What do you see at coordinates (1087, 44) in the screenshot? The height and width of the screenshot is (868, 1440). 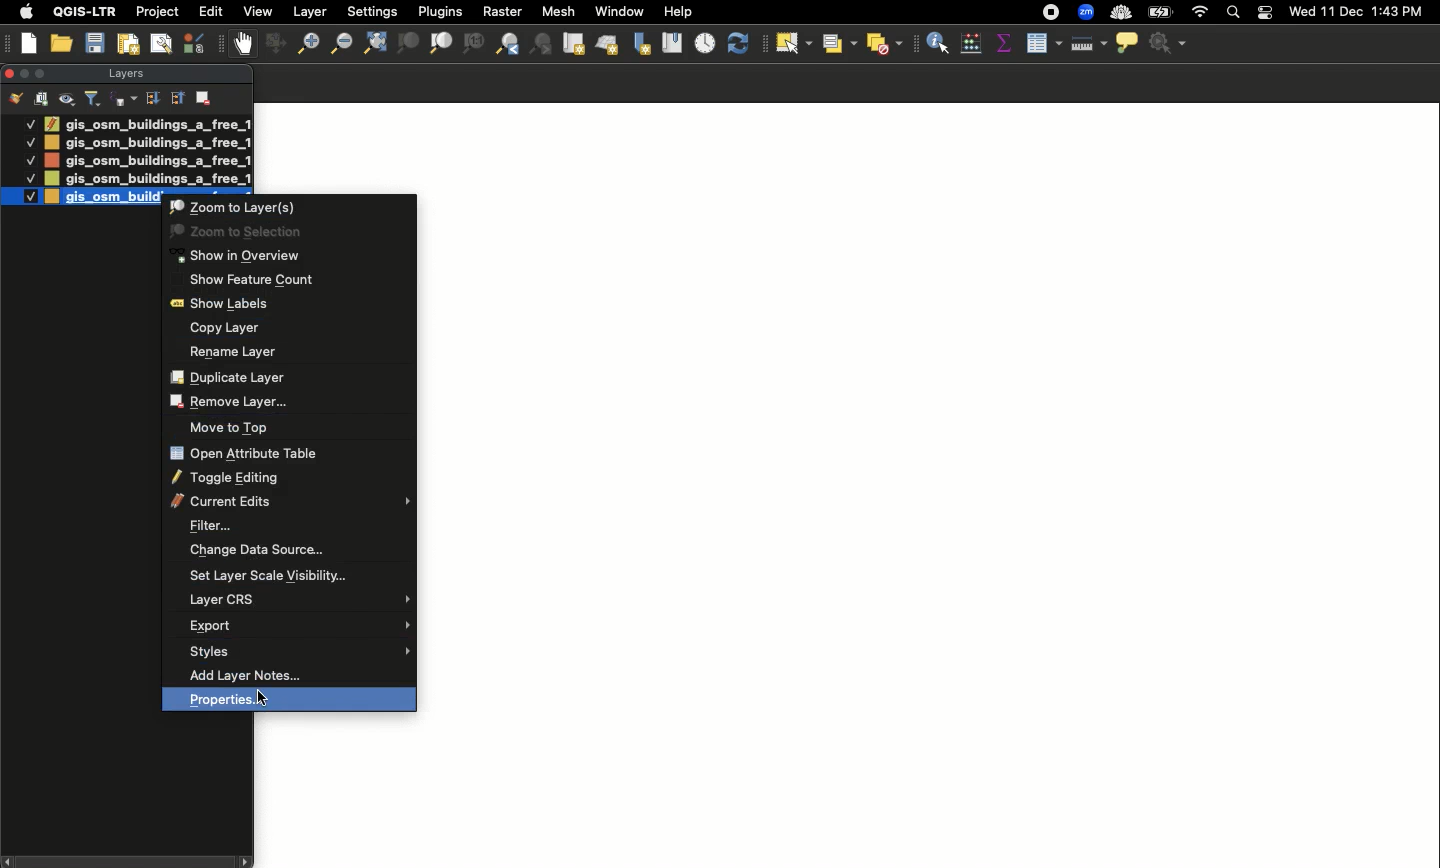 I see `Measure line` at bounding box center [1087, 44].